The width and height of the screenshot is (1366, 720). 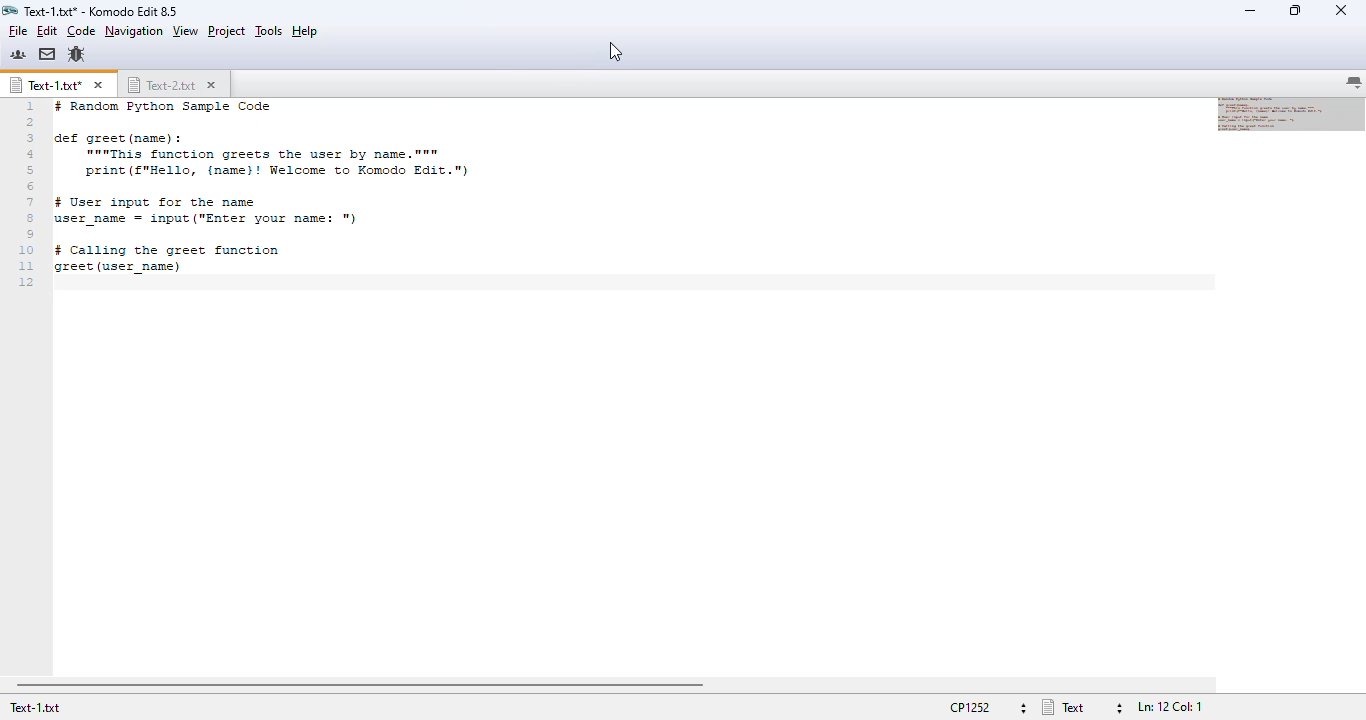 I want to click on text, so click(x=310, y=194).